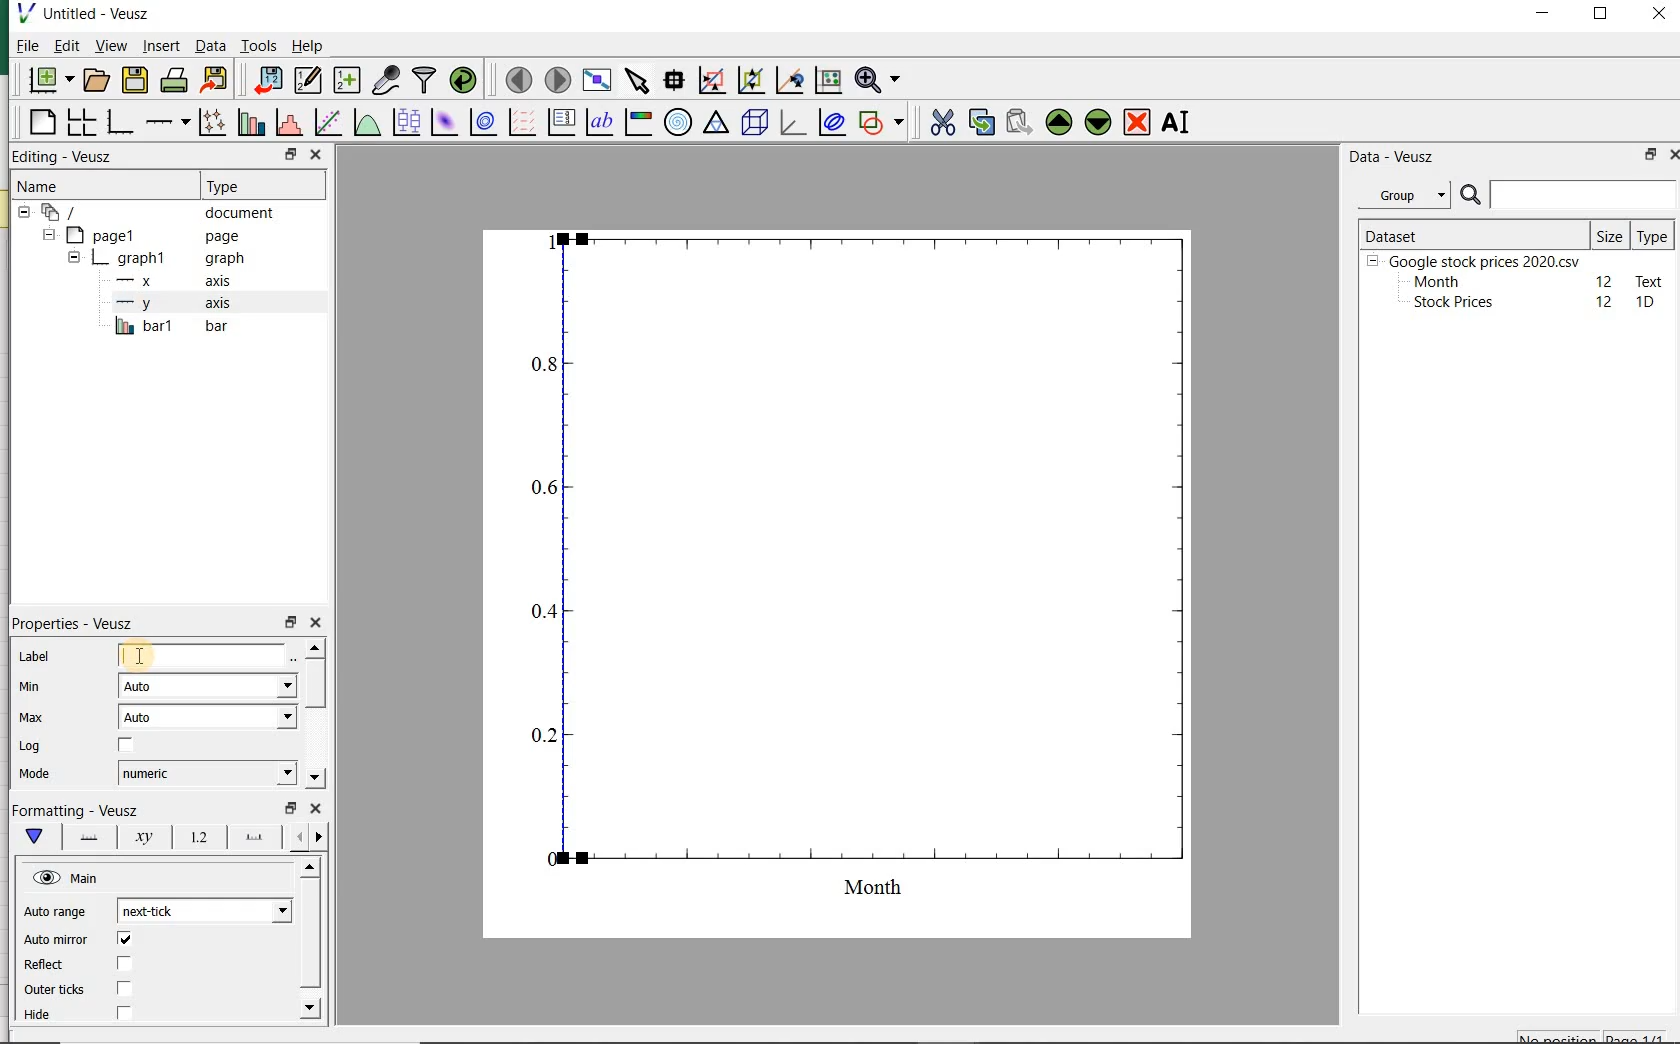 The height and width of the screenshot is (1044, 1680). I want to click on plot points with lines and errorbars, so click(208, 124).